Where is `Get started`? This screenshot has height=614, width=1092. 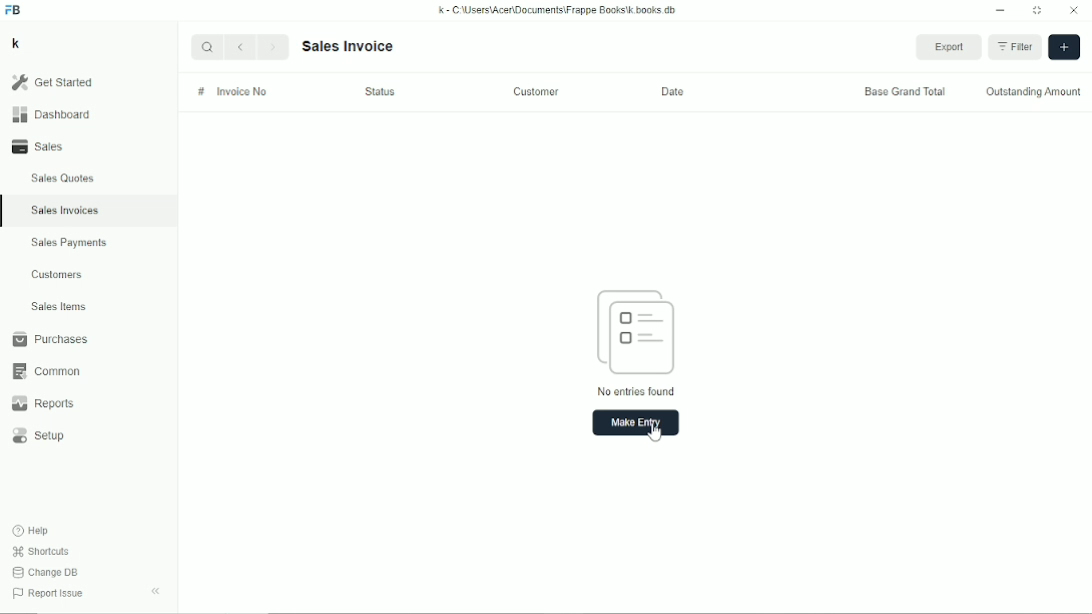
Get started is located at coordinates (51, 82).